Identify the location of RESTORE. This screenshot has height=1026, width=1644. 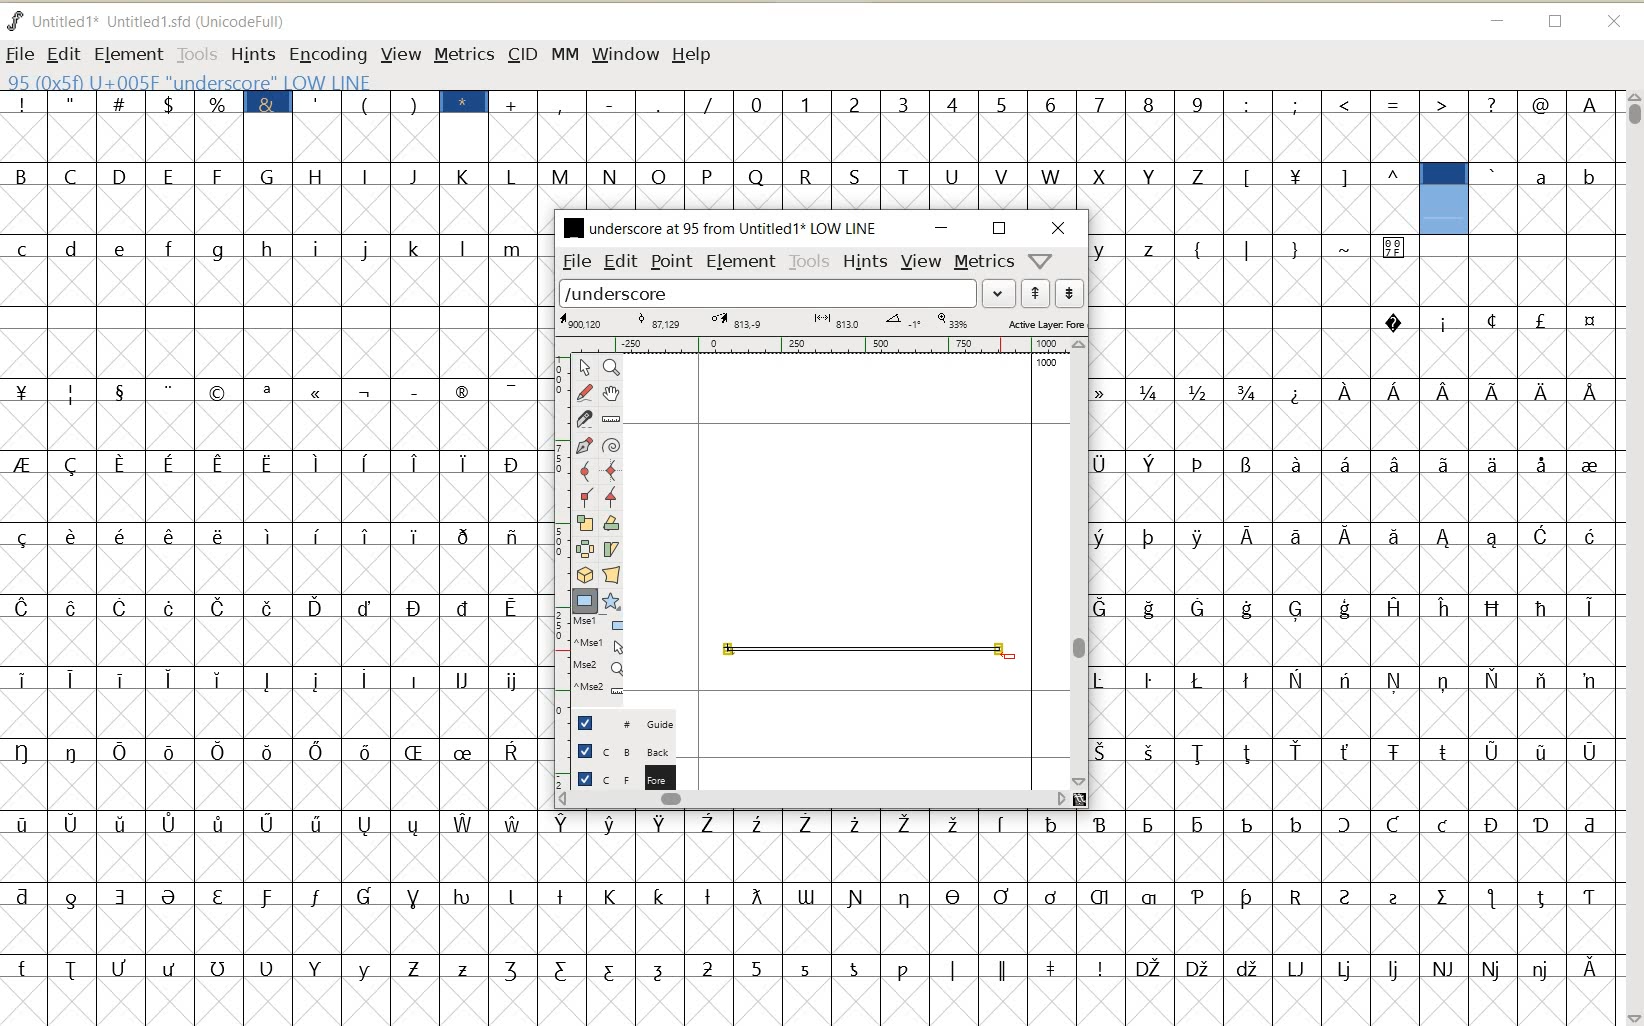
(1556, 23).